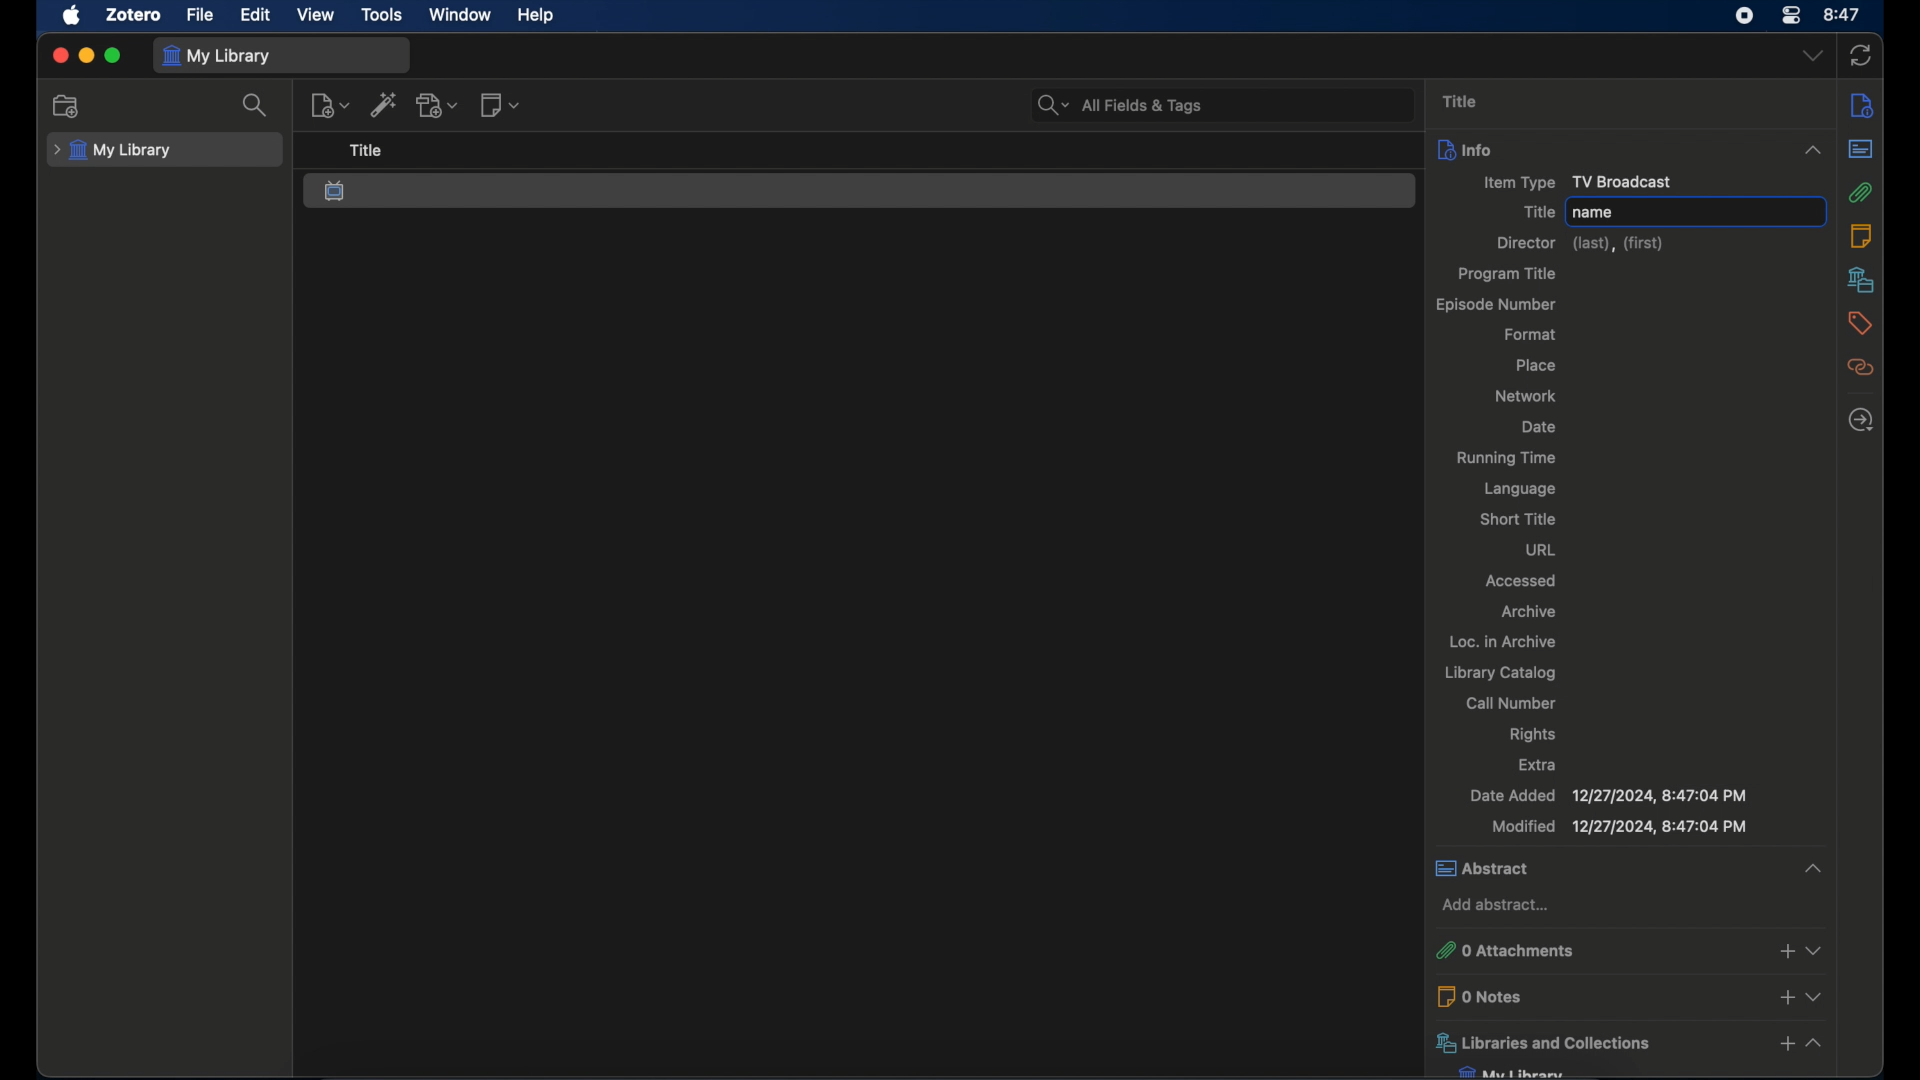 This screenshot has width=1920, height=1080. I want to click on add attachments, so click(1782, 953).